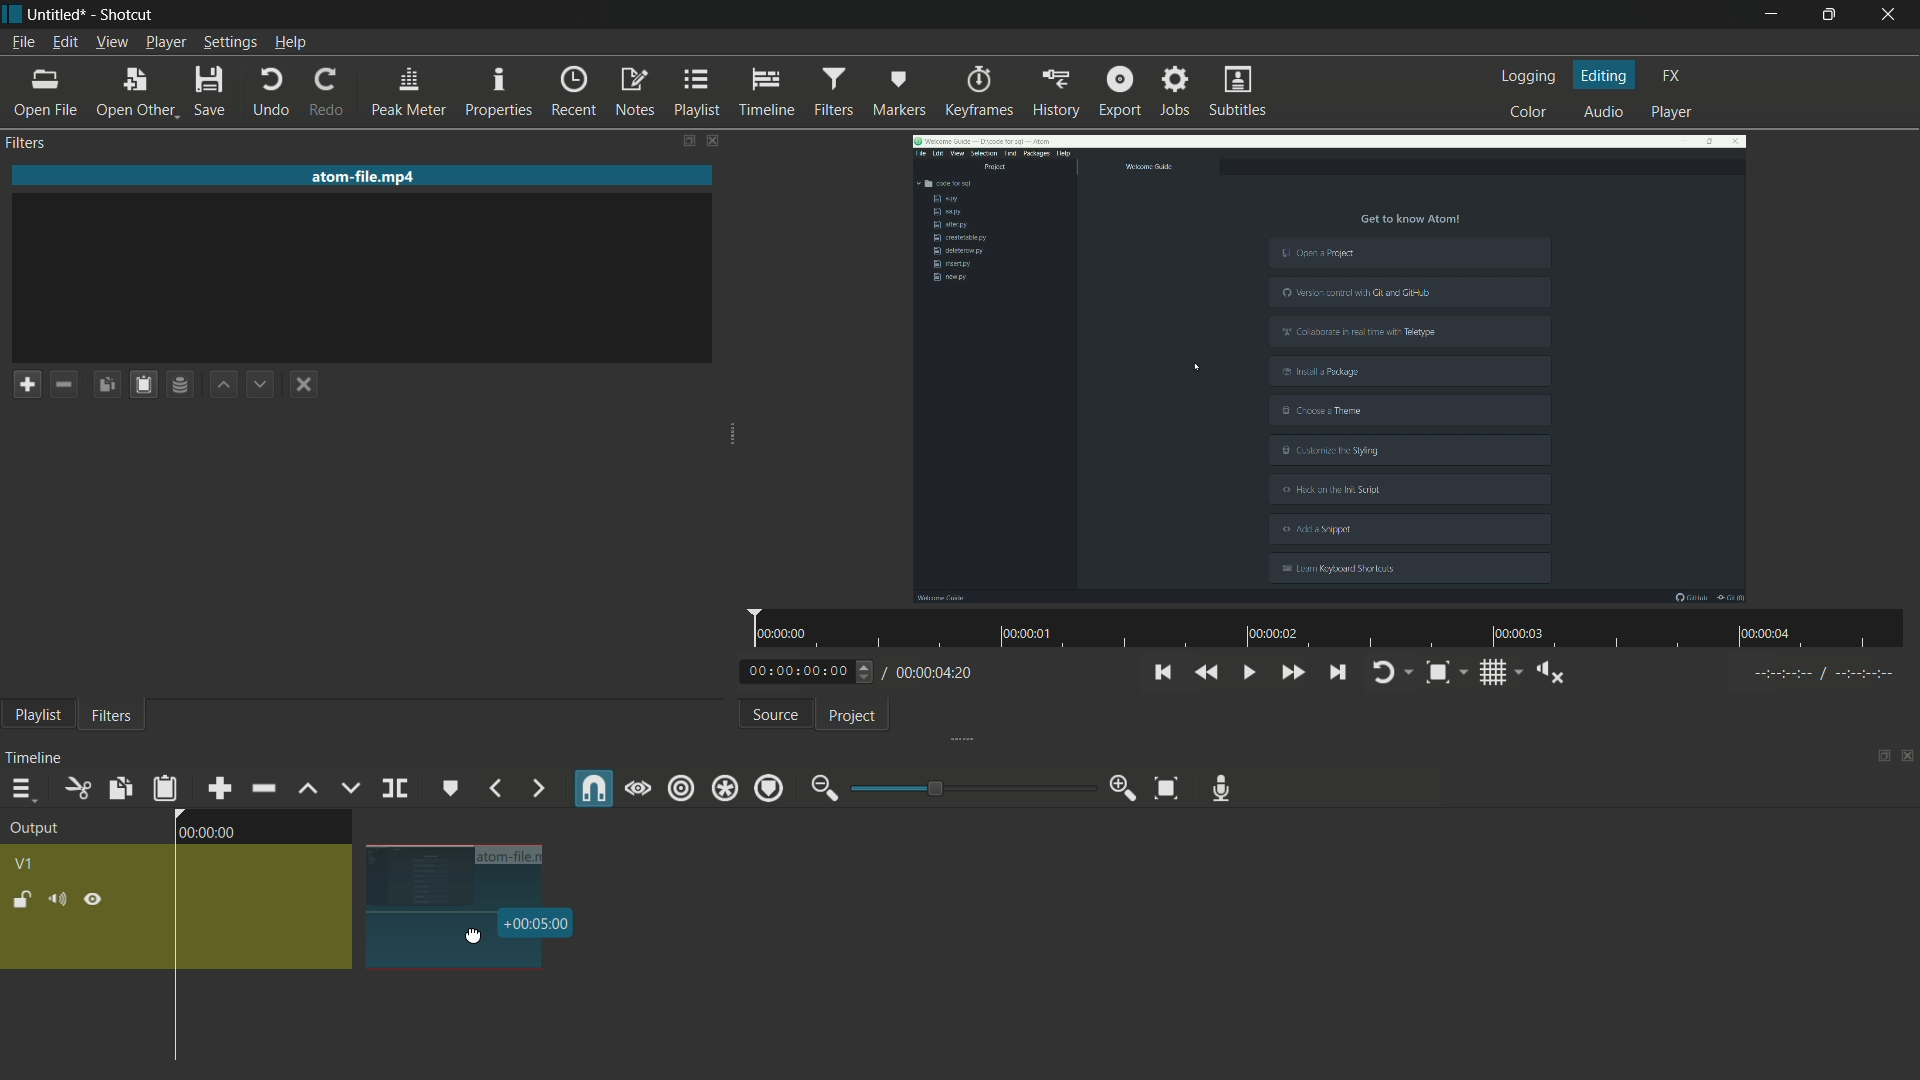 Image resolution: width=1920 pixels, height=1080 pixels. What do you see at coordinates (1438, 673) in the screenshot?
I see `toggle zoom` at bounding box center [1438, 673].